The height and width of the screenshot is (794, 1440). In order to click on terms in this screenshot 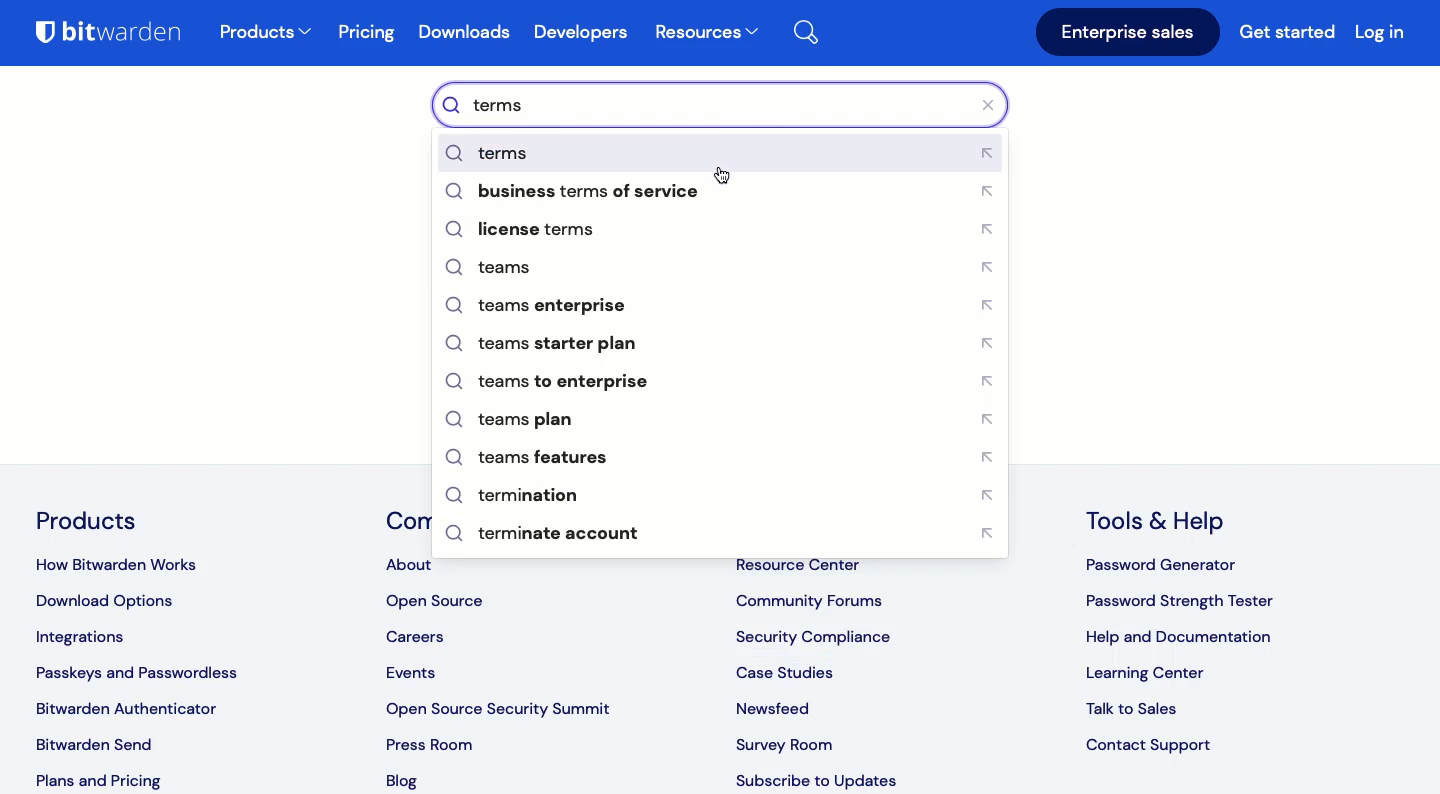, I will do `click(722, 153)`.